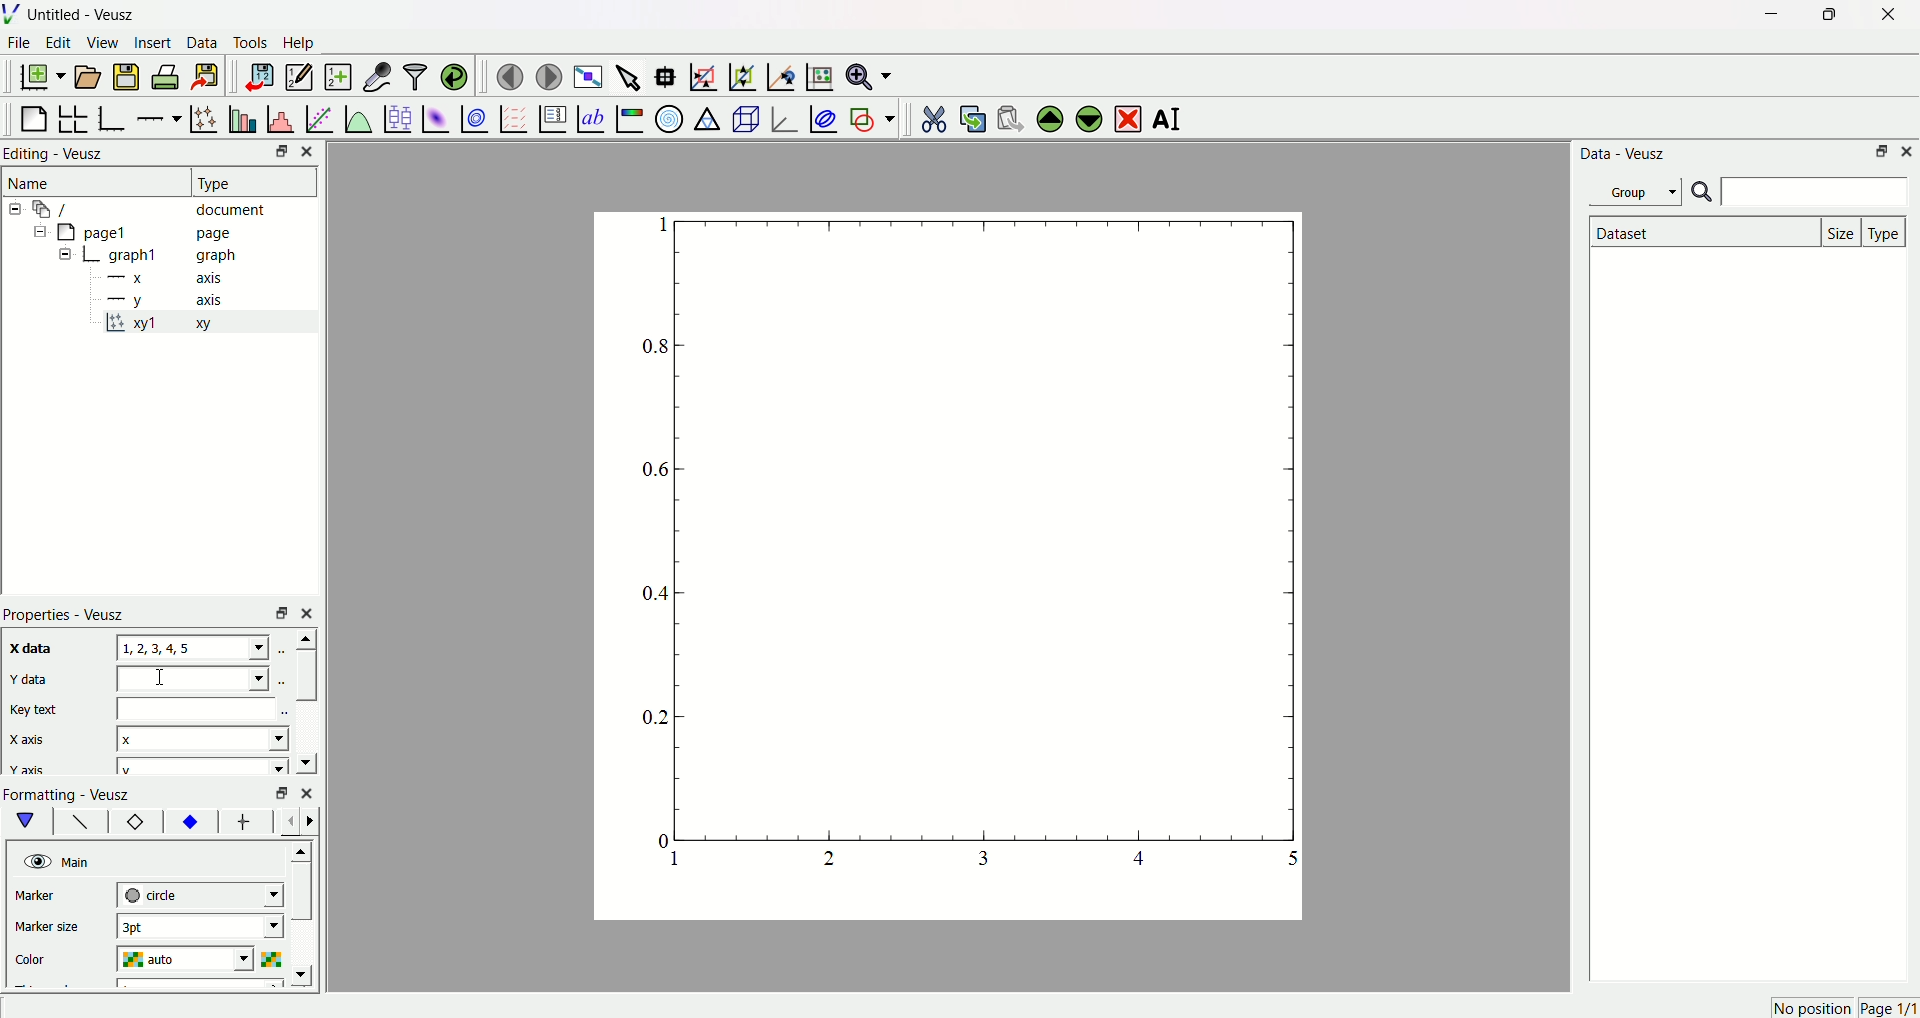 The image size is (1920, 1018). What do you see at coordinates (34, 647) in the screenshot?
I see `x data` at bounding box center [34, 647].